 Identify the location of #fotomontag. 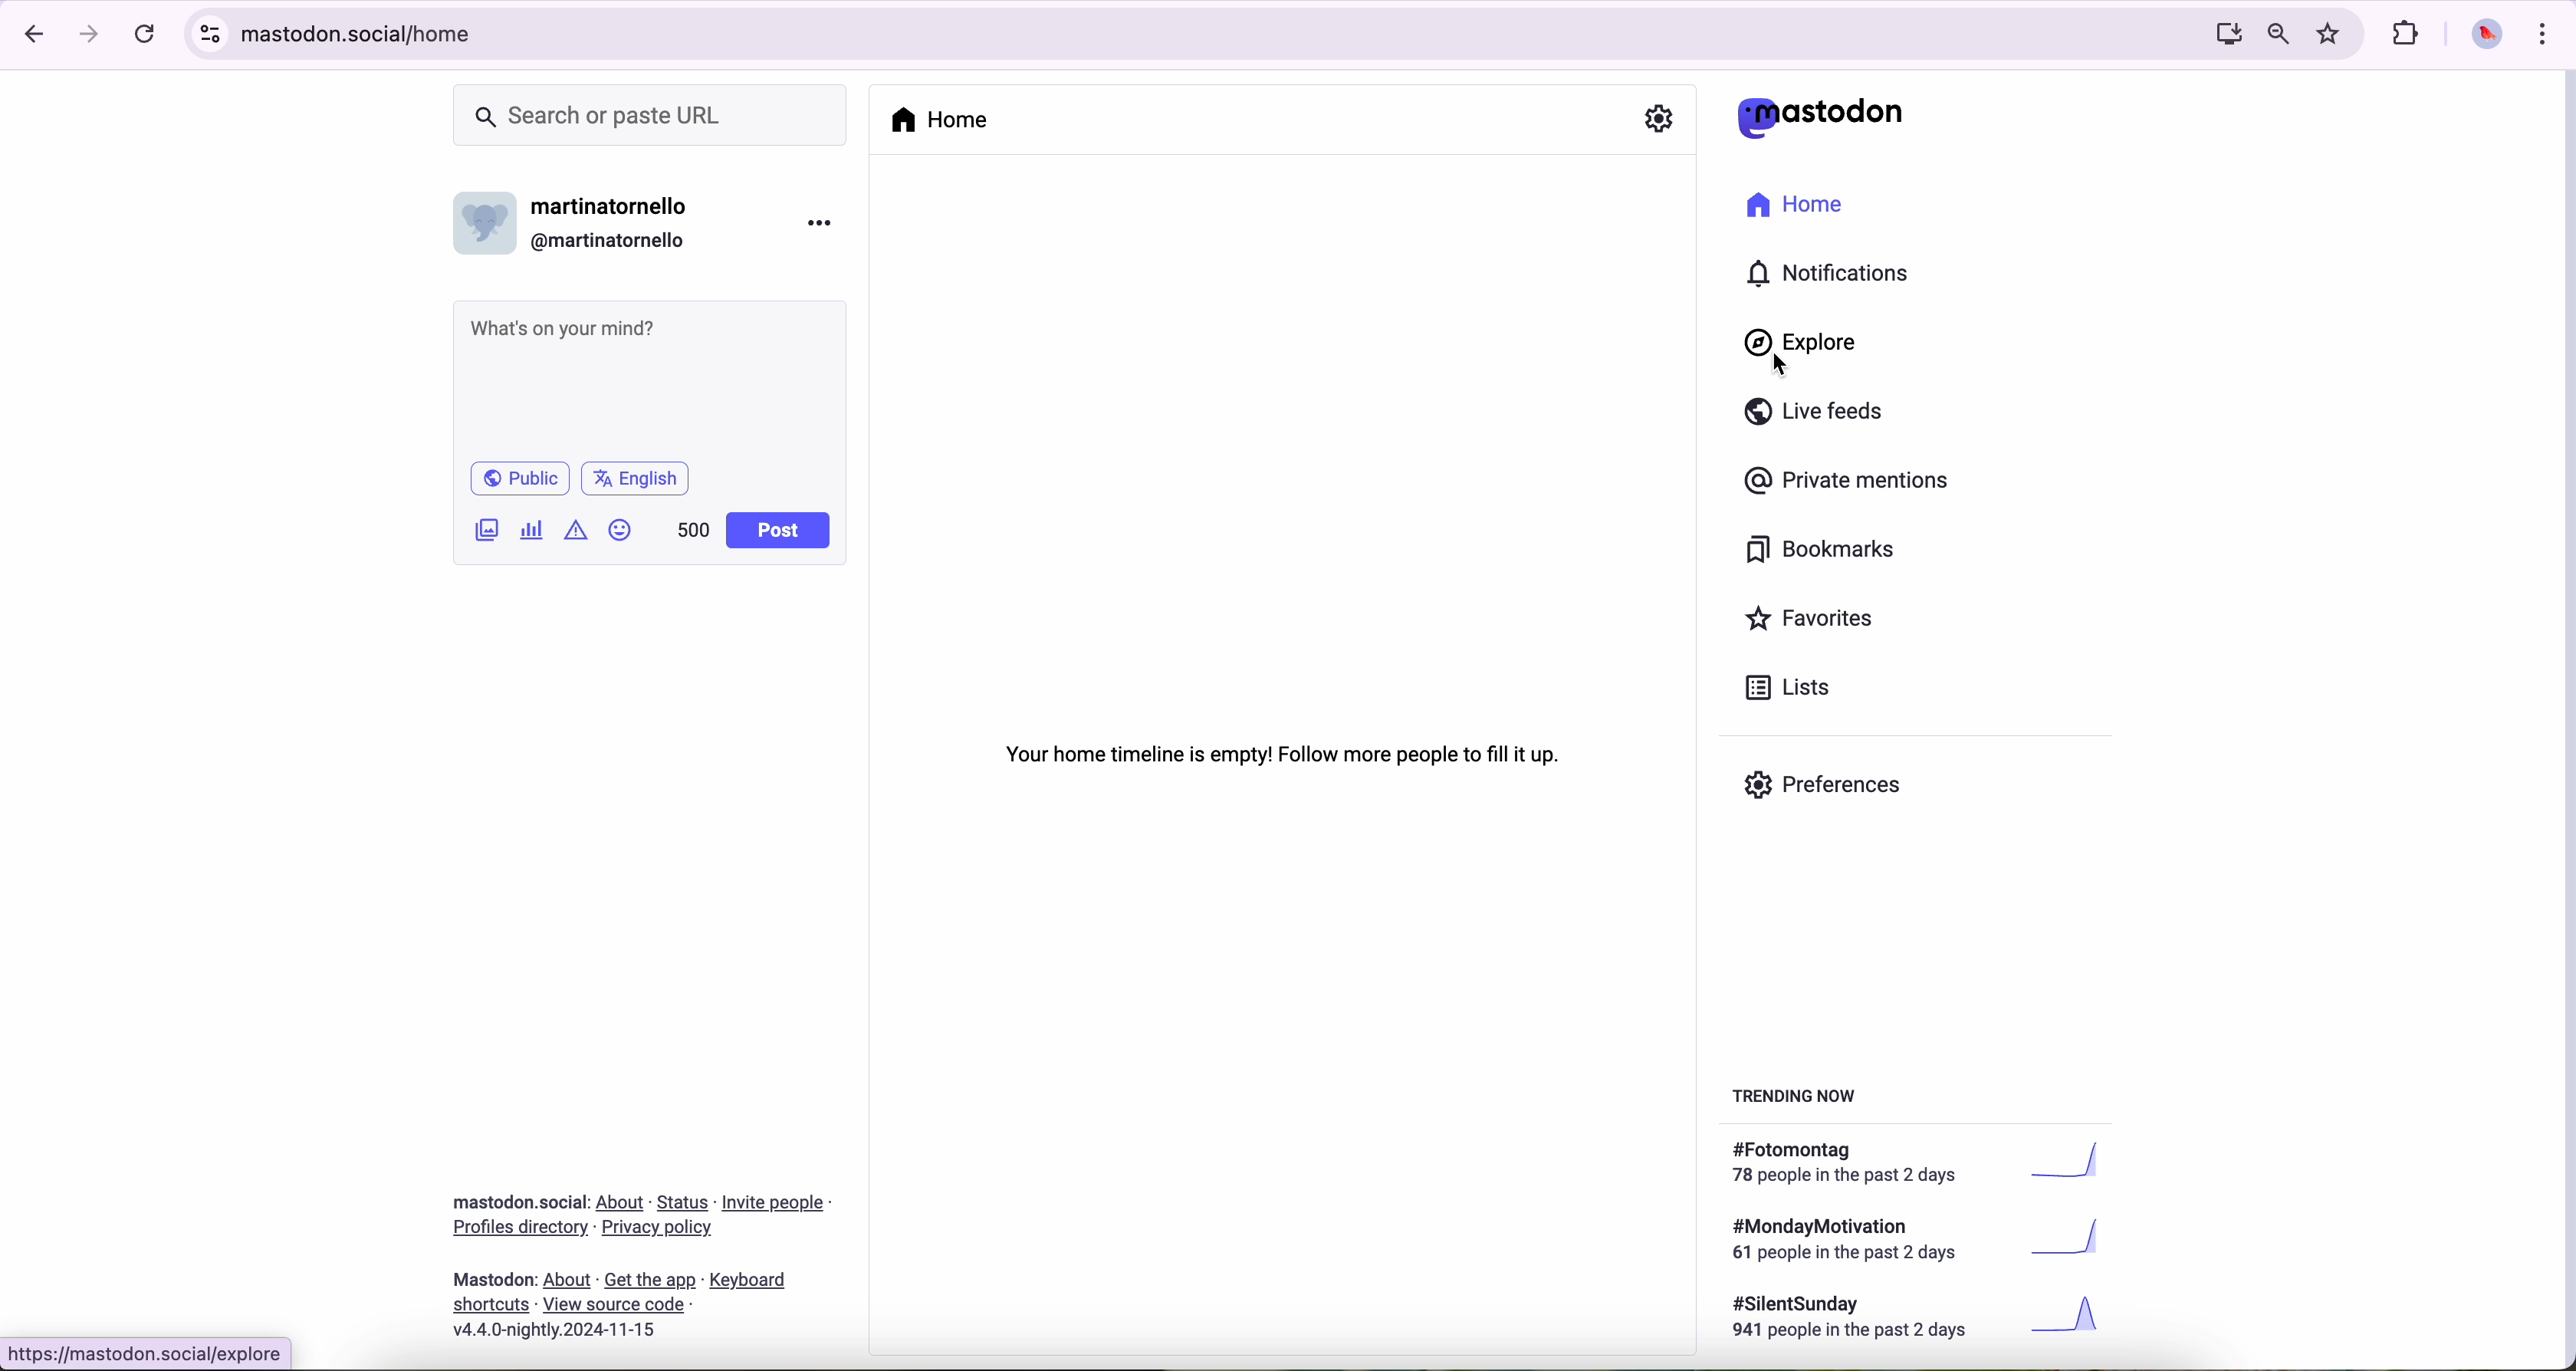
(1930, 1163).